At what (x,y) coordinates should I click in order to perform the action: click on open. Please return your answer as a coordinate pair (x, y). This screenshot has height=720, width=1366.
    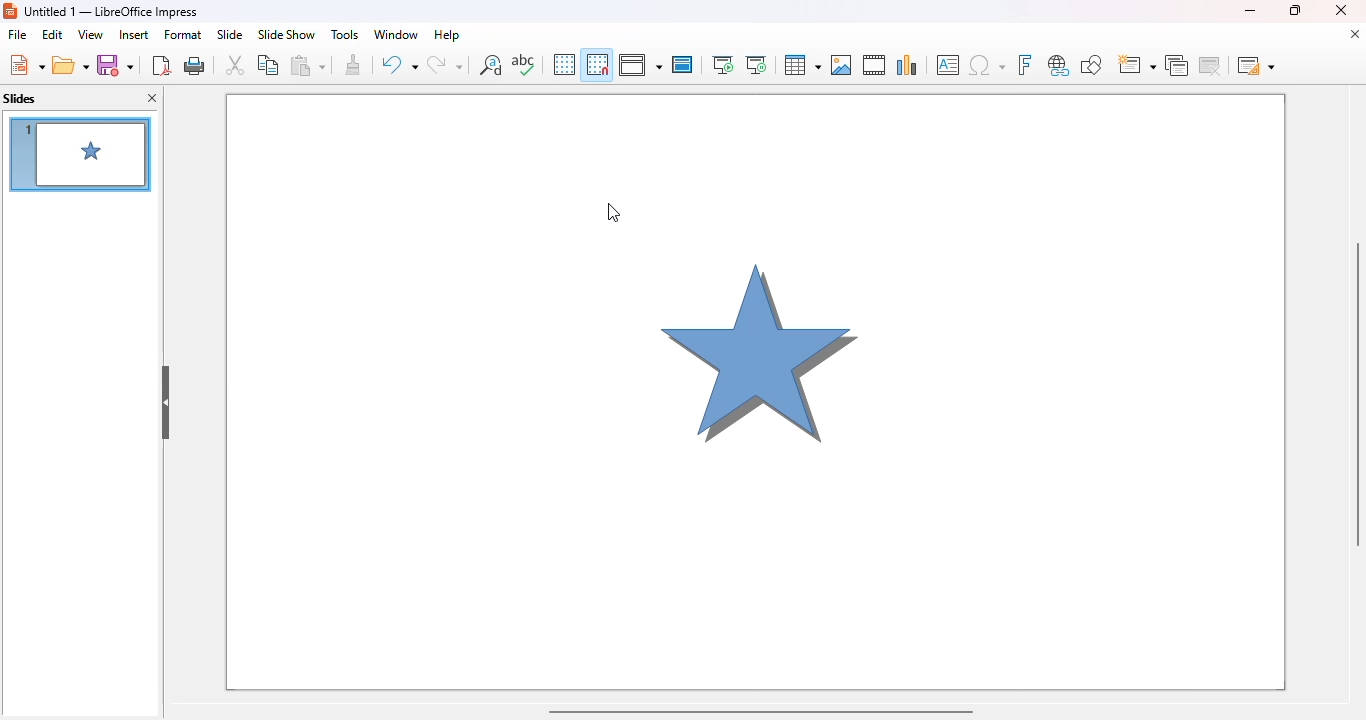
    Looking at the image, I should click on (70, 65).